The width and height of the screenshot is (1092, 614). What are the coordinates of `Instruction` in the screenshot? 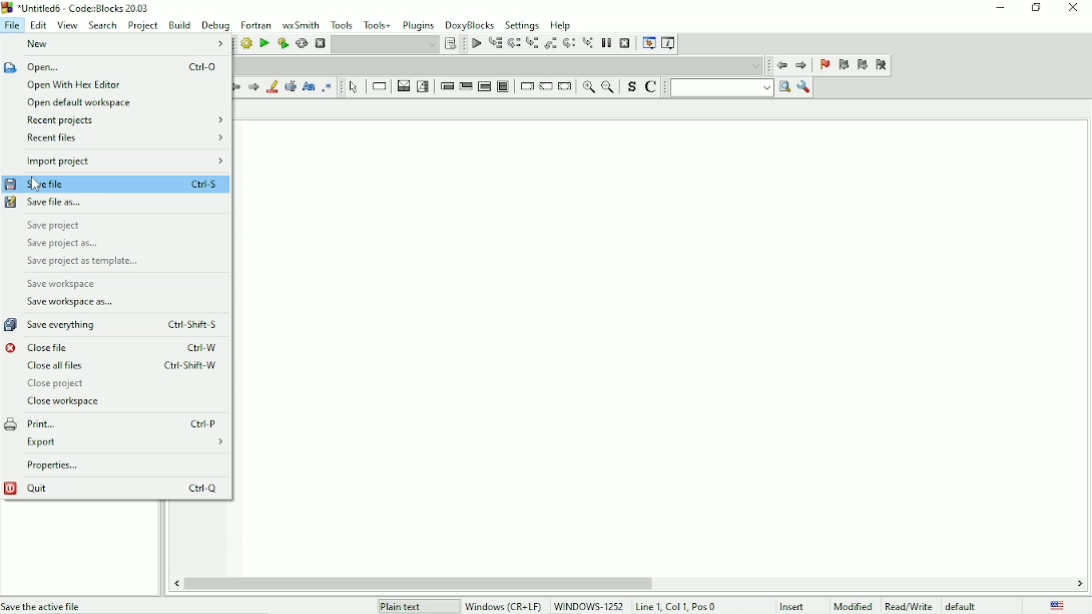 It's located at (379, 87).